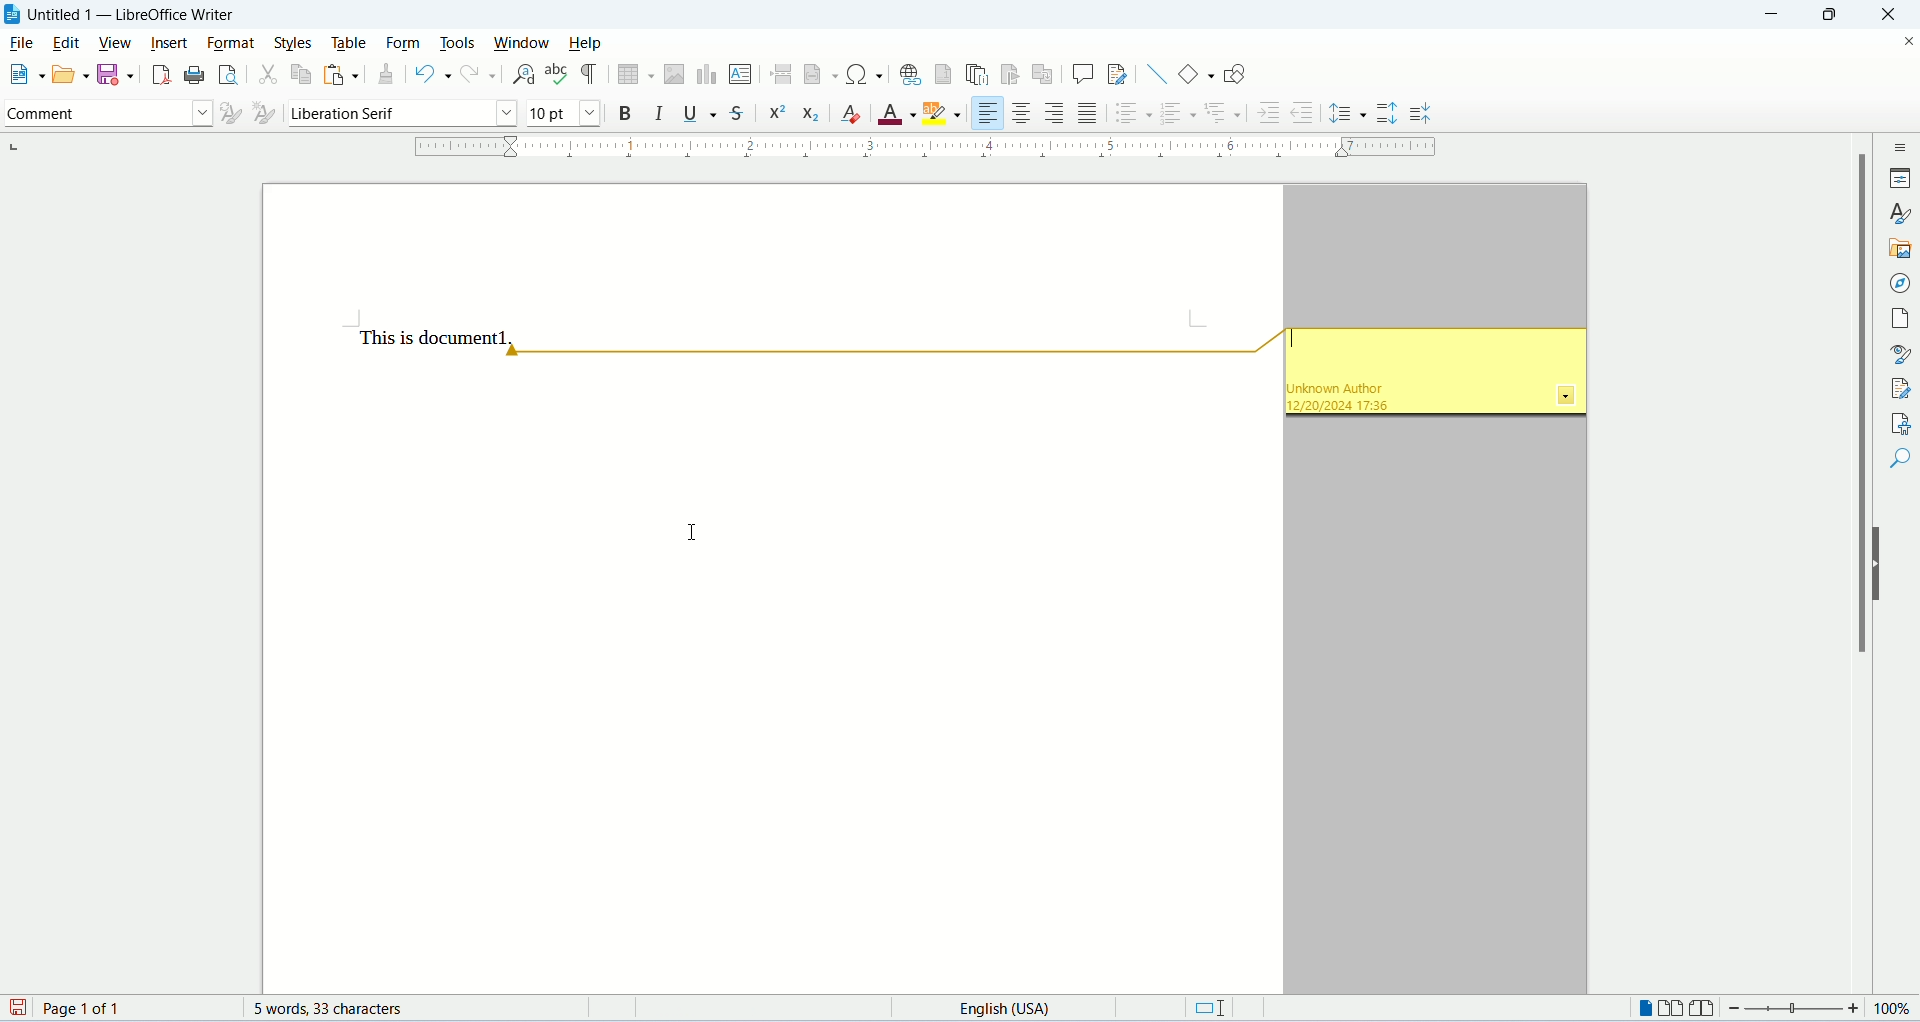 The width and height of the screenshot is (1920, 1022). Describe the element at coordinates (343, 74) in the screenshot. I see `paste` at that location.